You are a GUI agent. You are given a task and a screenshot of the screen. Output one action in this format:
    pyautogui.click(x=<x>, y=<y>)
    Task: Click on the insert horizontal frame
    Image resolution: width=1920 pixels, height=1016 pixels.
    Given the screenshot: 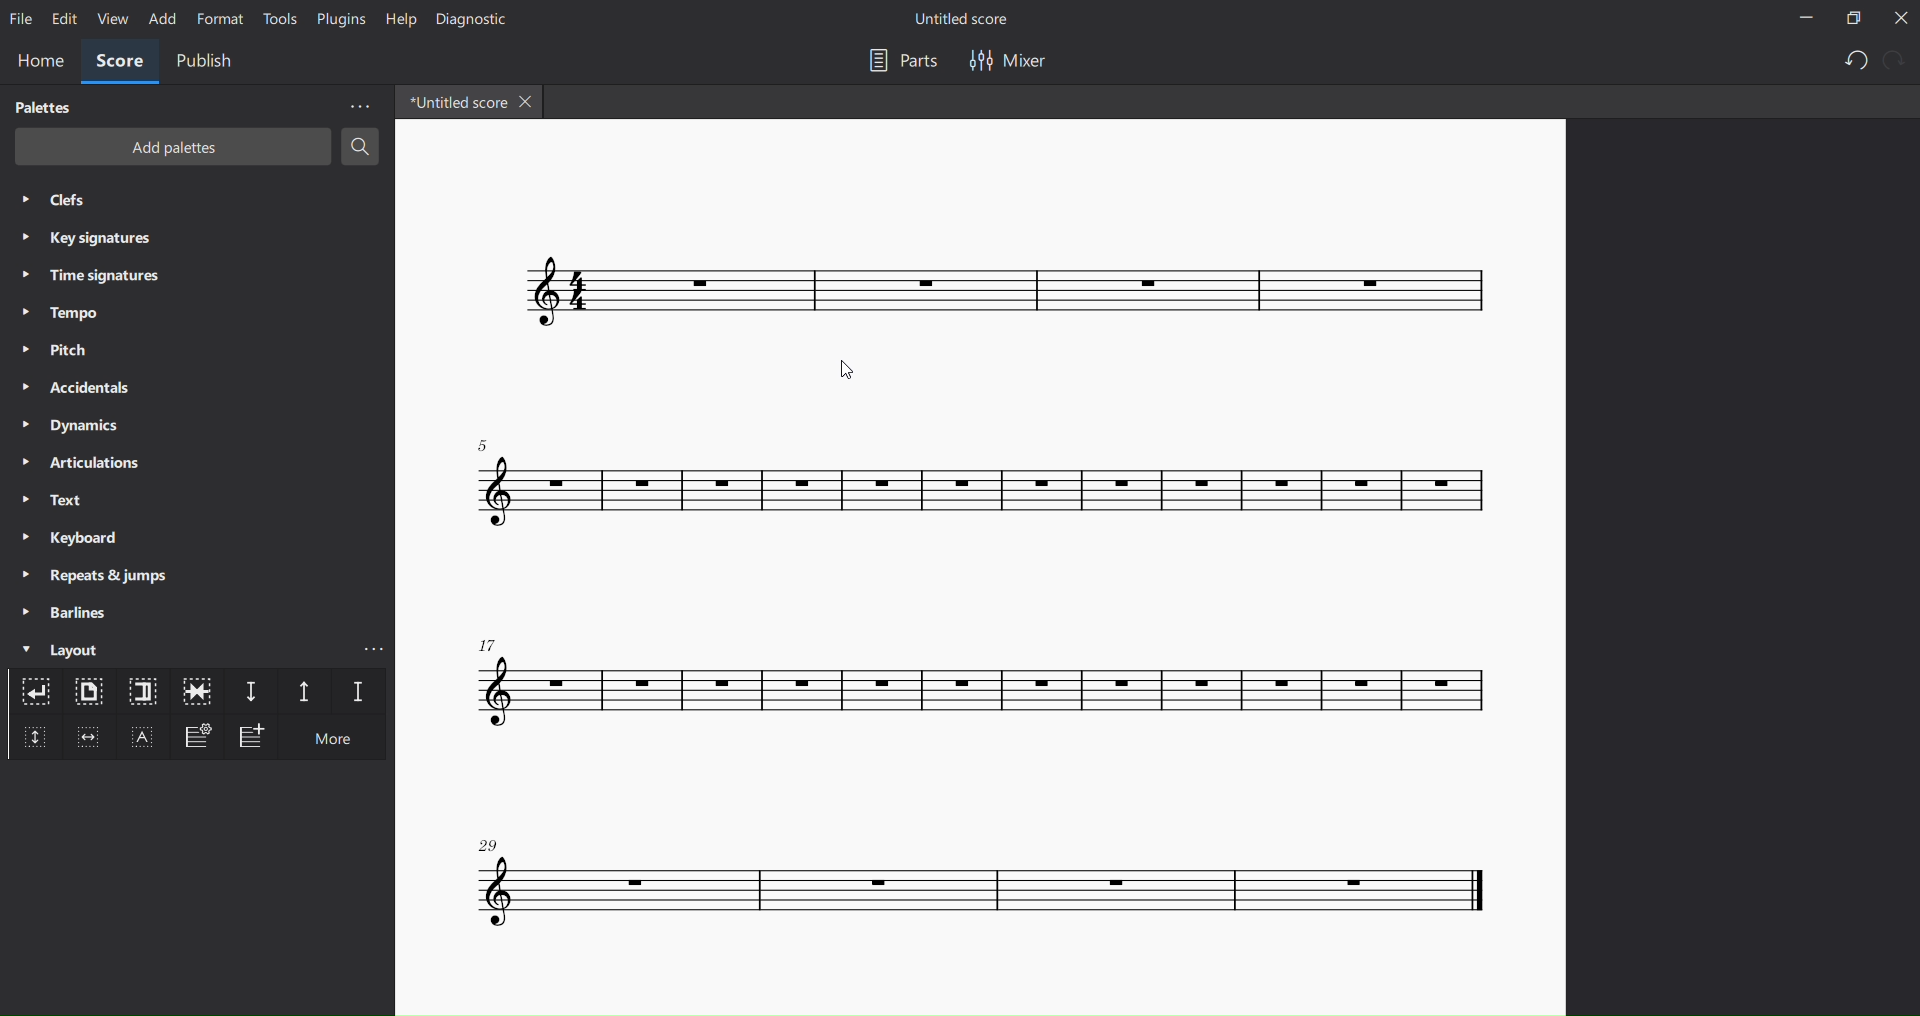 What is the action you would take?
    pyautogui.click(x=87, y=742)
    